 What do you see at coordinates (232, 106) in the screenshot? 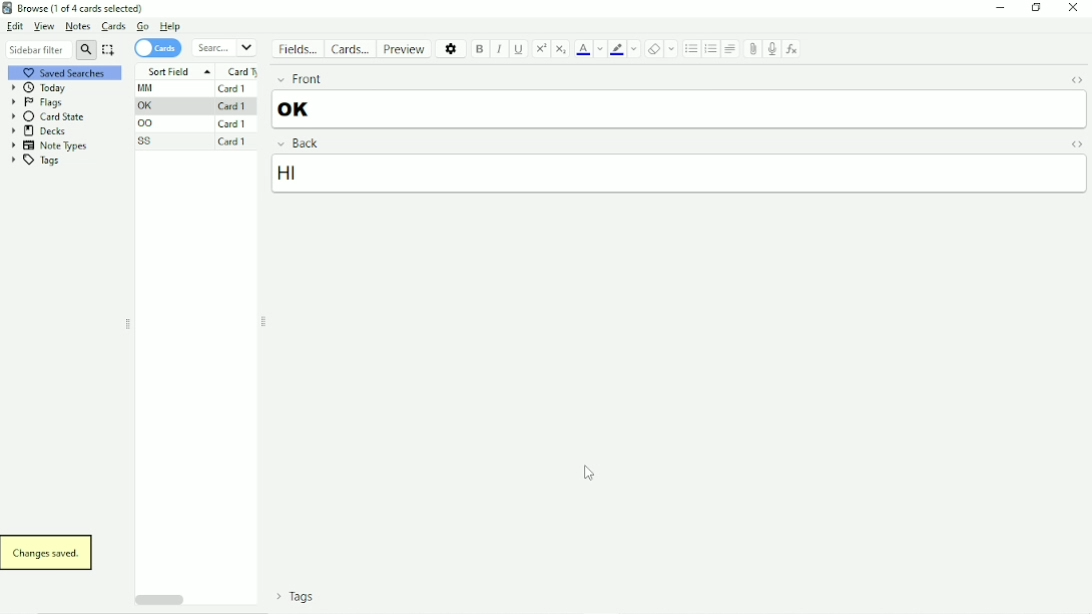
I see `Card 1` at bounding box center [232, 106].